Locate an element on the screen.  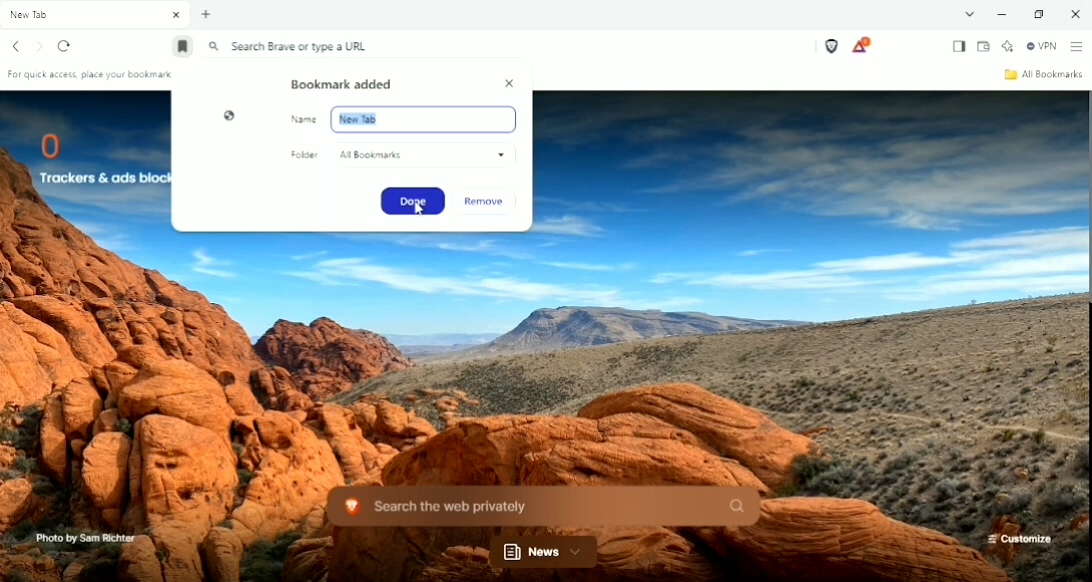
Customize is located at coordinates (1019, 539).